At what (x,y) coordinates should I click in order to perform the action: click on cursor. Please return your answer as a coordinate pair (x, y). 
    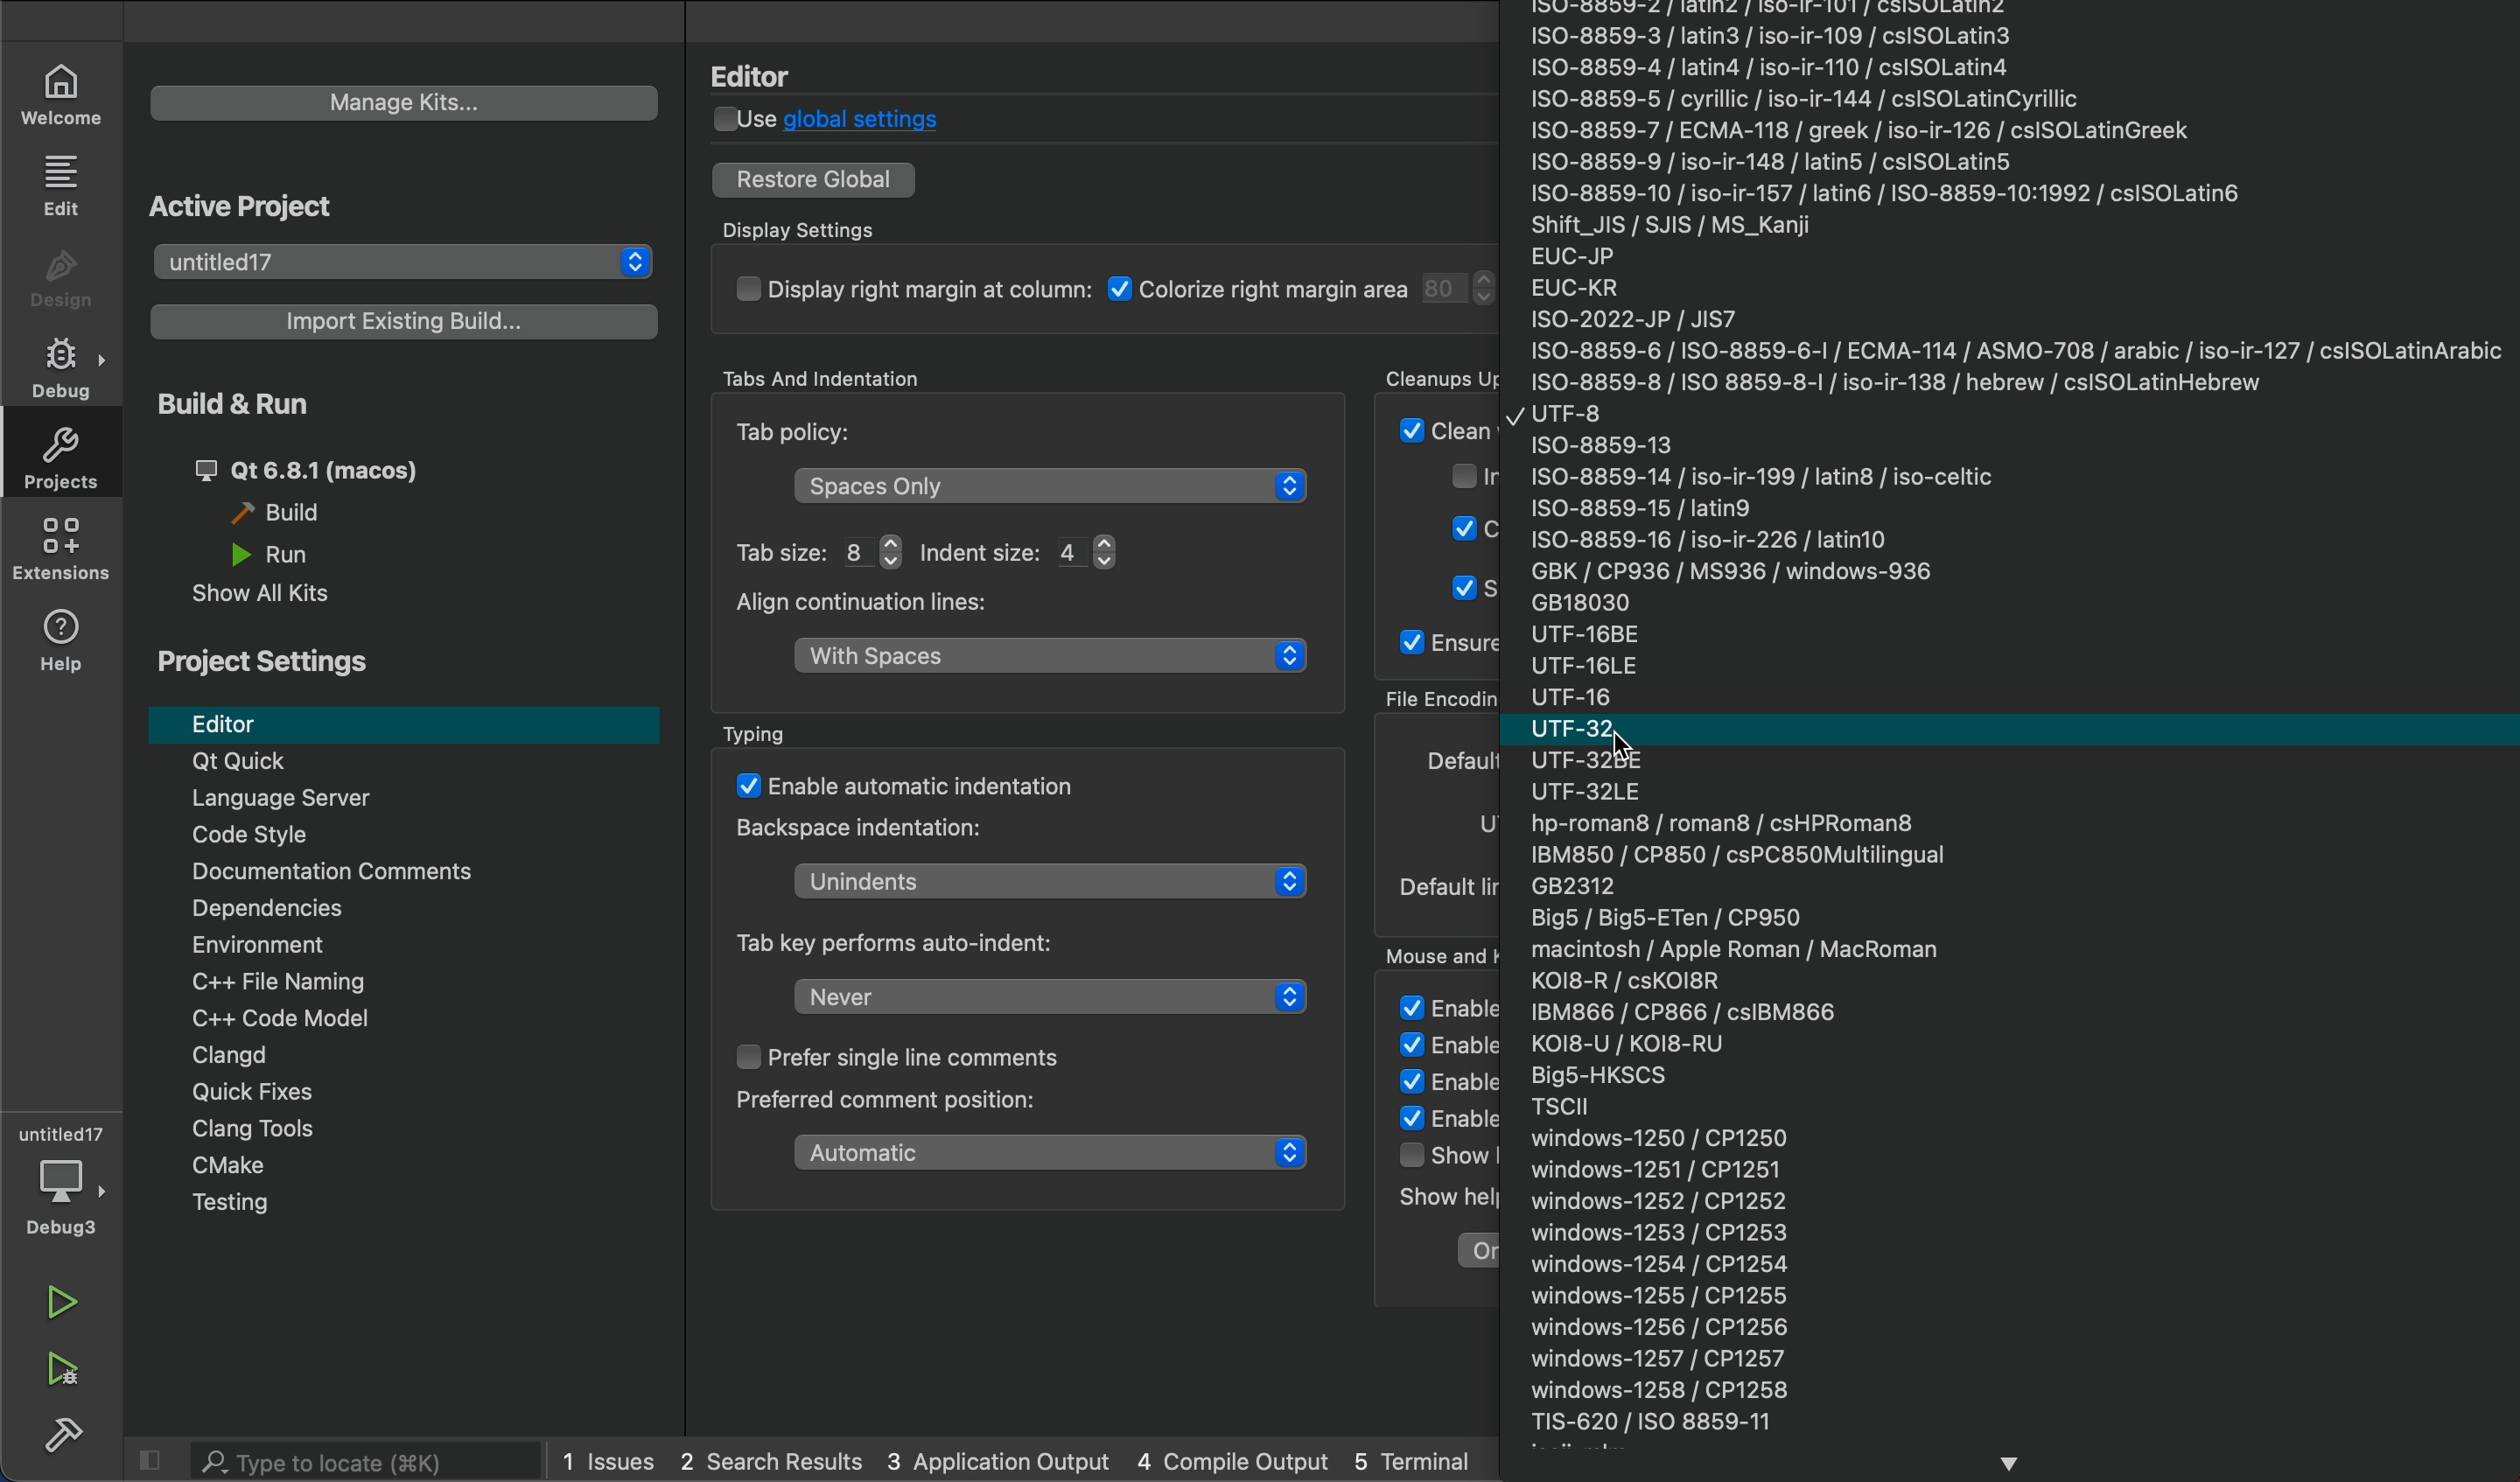
    Looking at the image, I should click on (1642, 755).